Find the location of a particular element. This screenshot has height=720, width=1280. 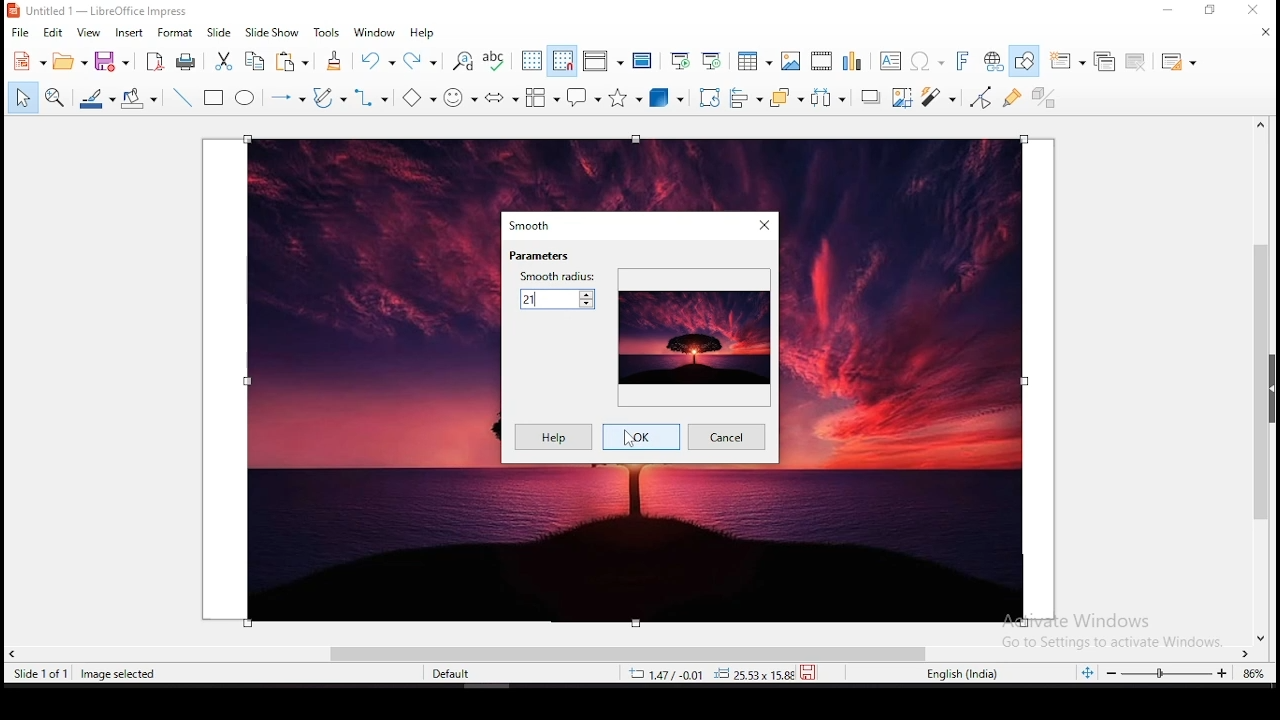

insert hyperlink is located at coordinates (996, 61).